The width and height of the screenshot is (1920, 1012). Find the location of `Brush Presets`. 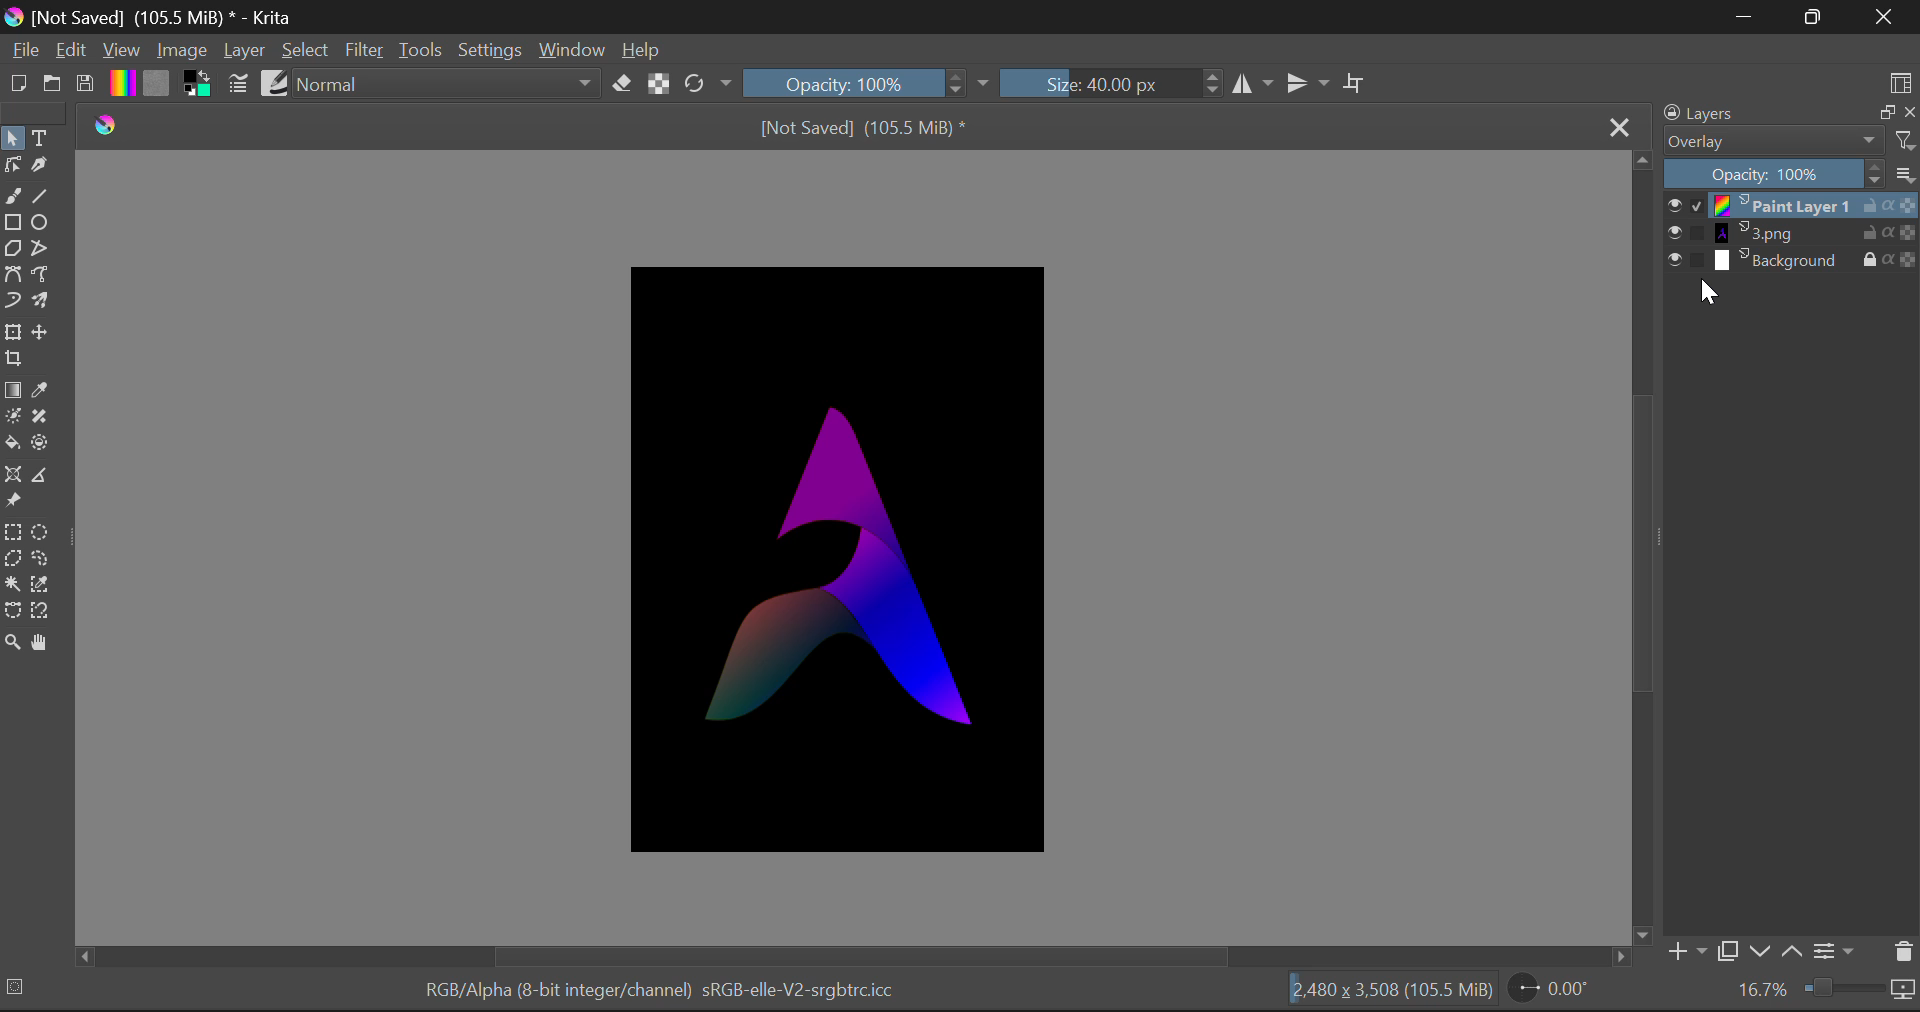

Brush Presets is located at coordinates (276, 85).